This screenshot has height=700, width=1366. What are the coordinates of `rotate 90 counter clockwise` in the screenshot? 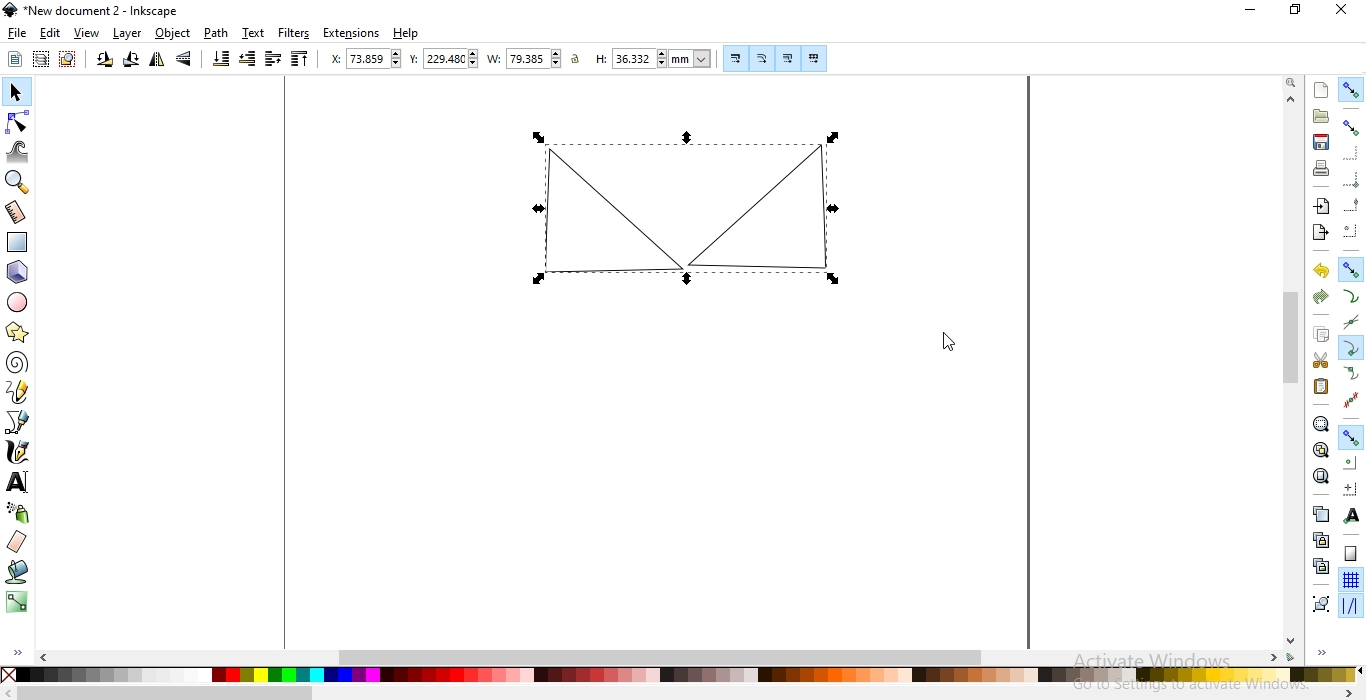 It's located at (104, 60).